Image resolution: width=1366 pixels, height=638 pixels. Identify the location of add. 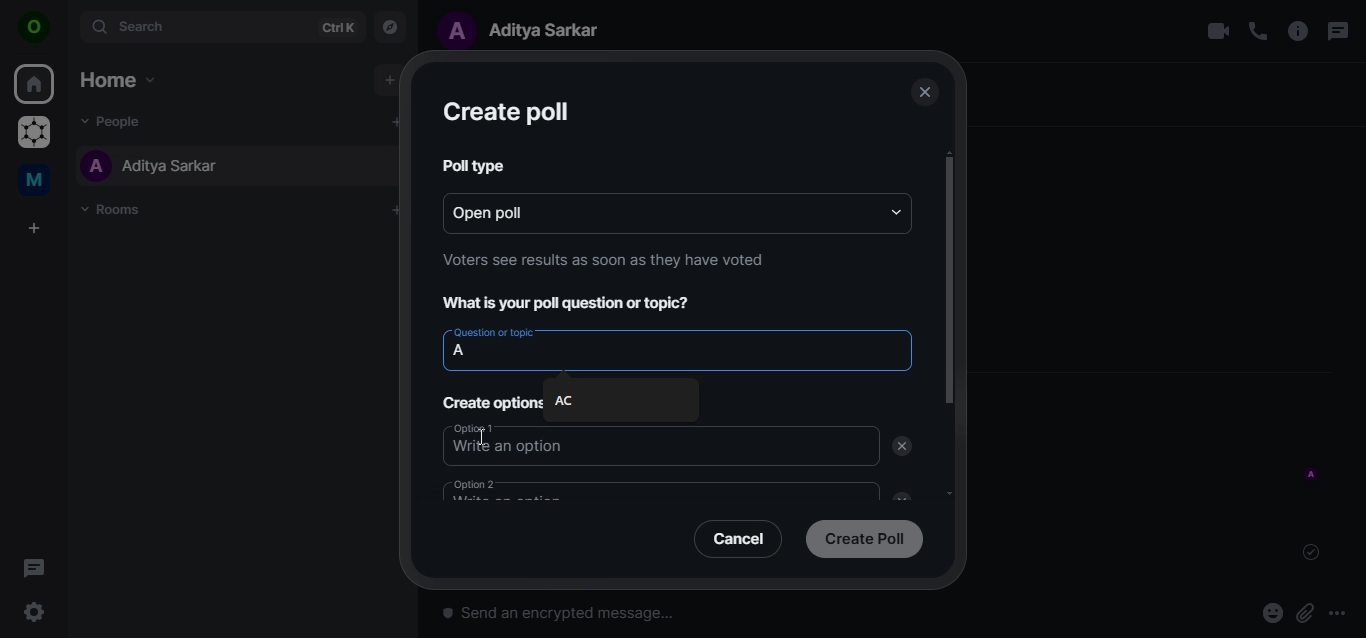
(394, 121).